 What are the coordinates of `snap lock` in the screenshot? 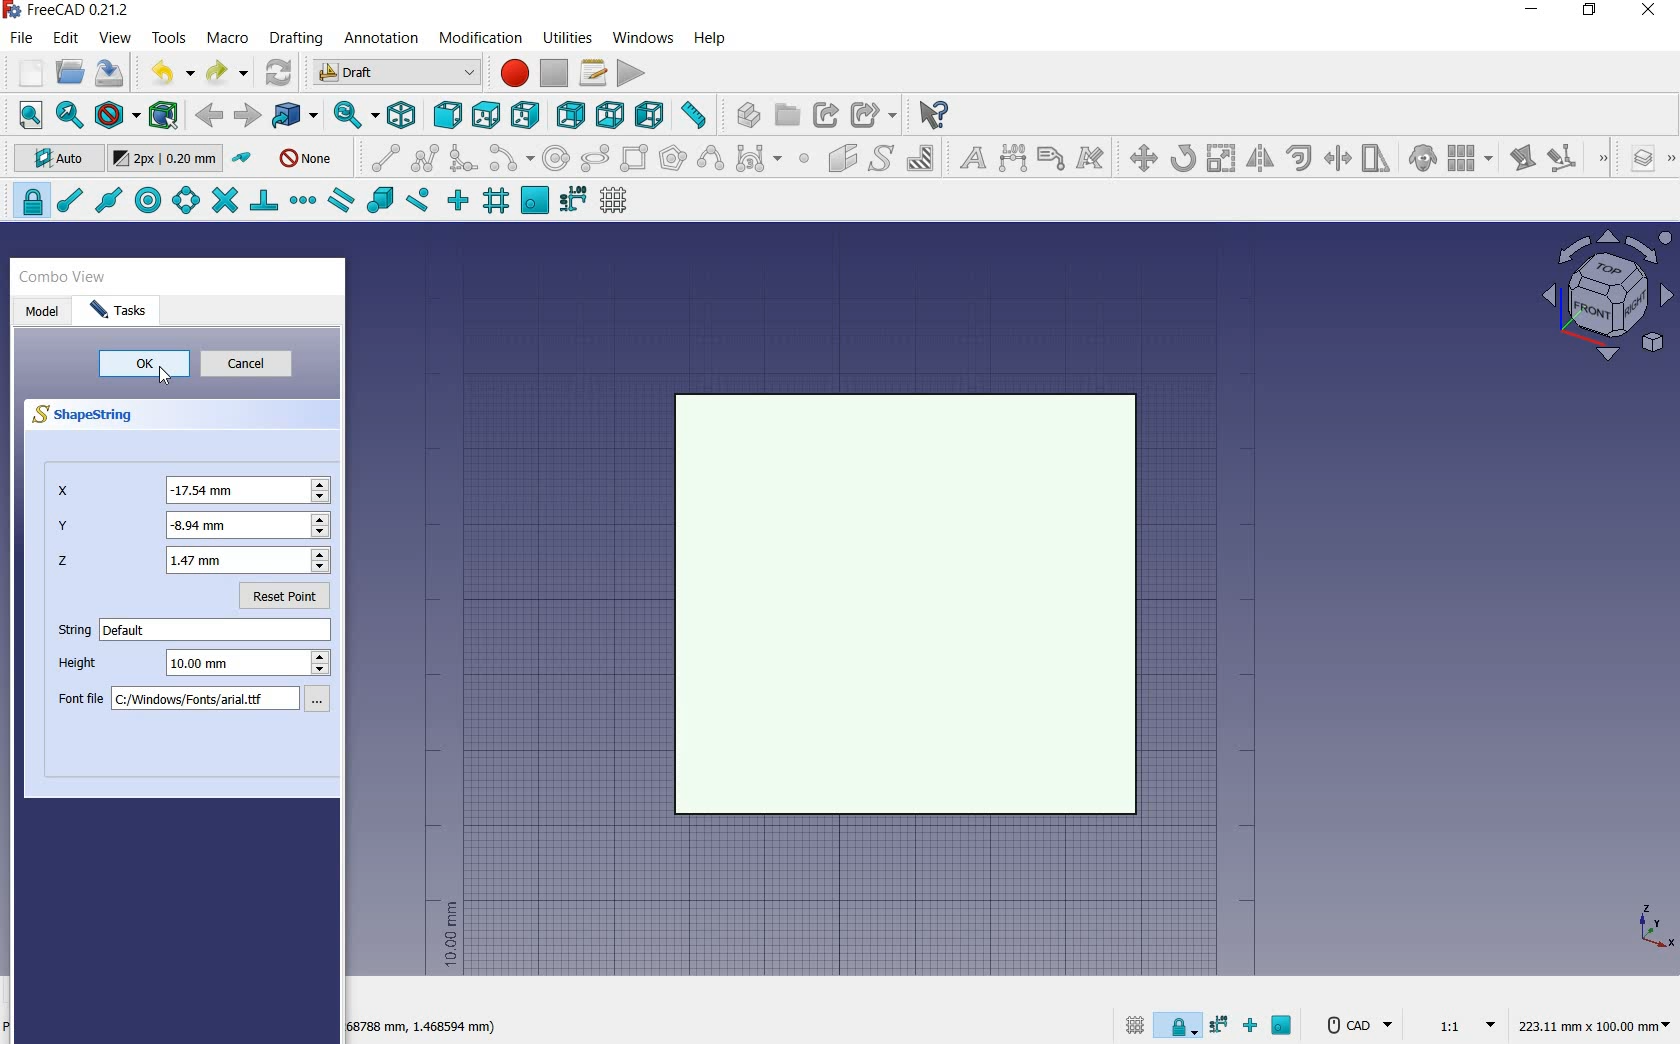 It's located at (1180, 1021).